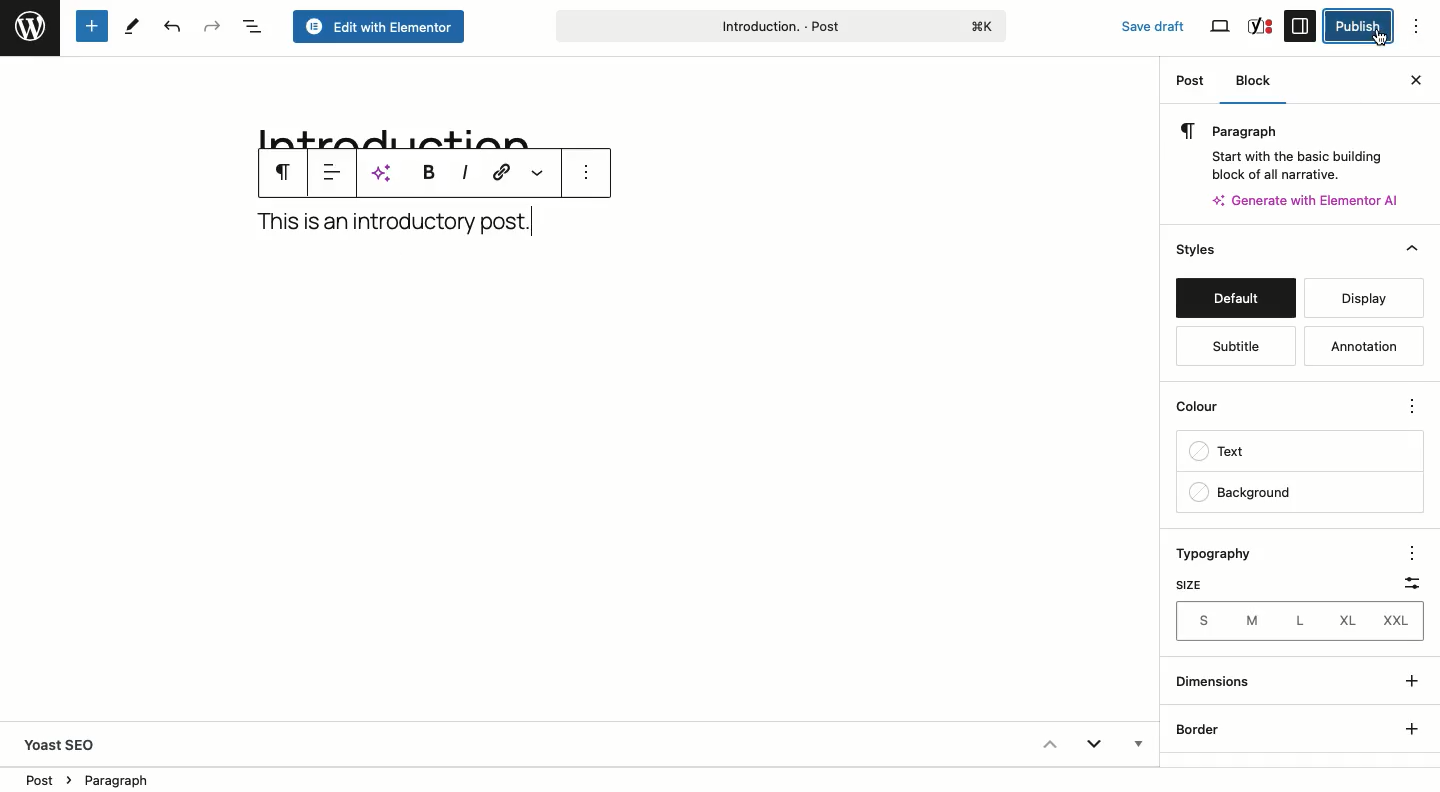 This screenshot has height=792, width=1440. Describe the element at coordinates (1408, 701) in the screenshot. I see `Show` at that location.